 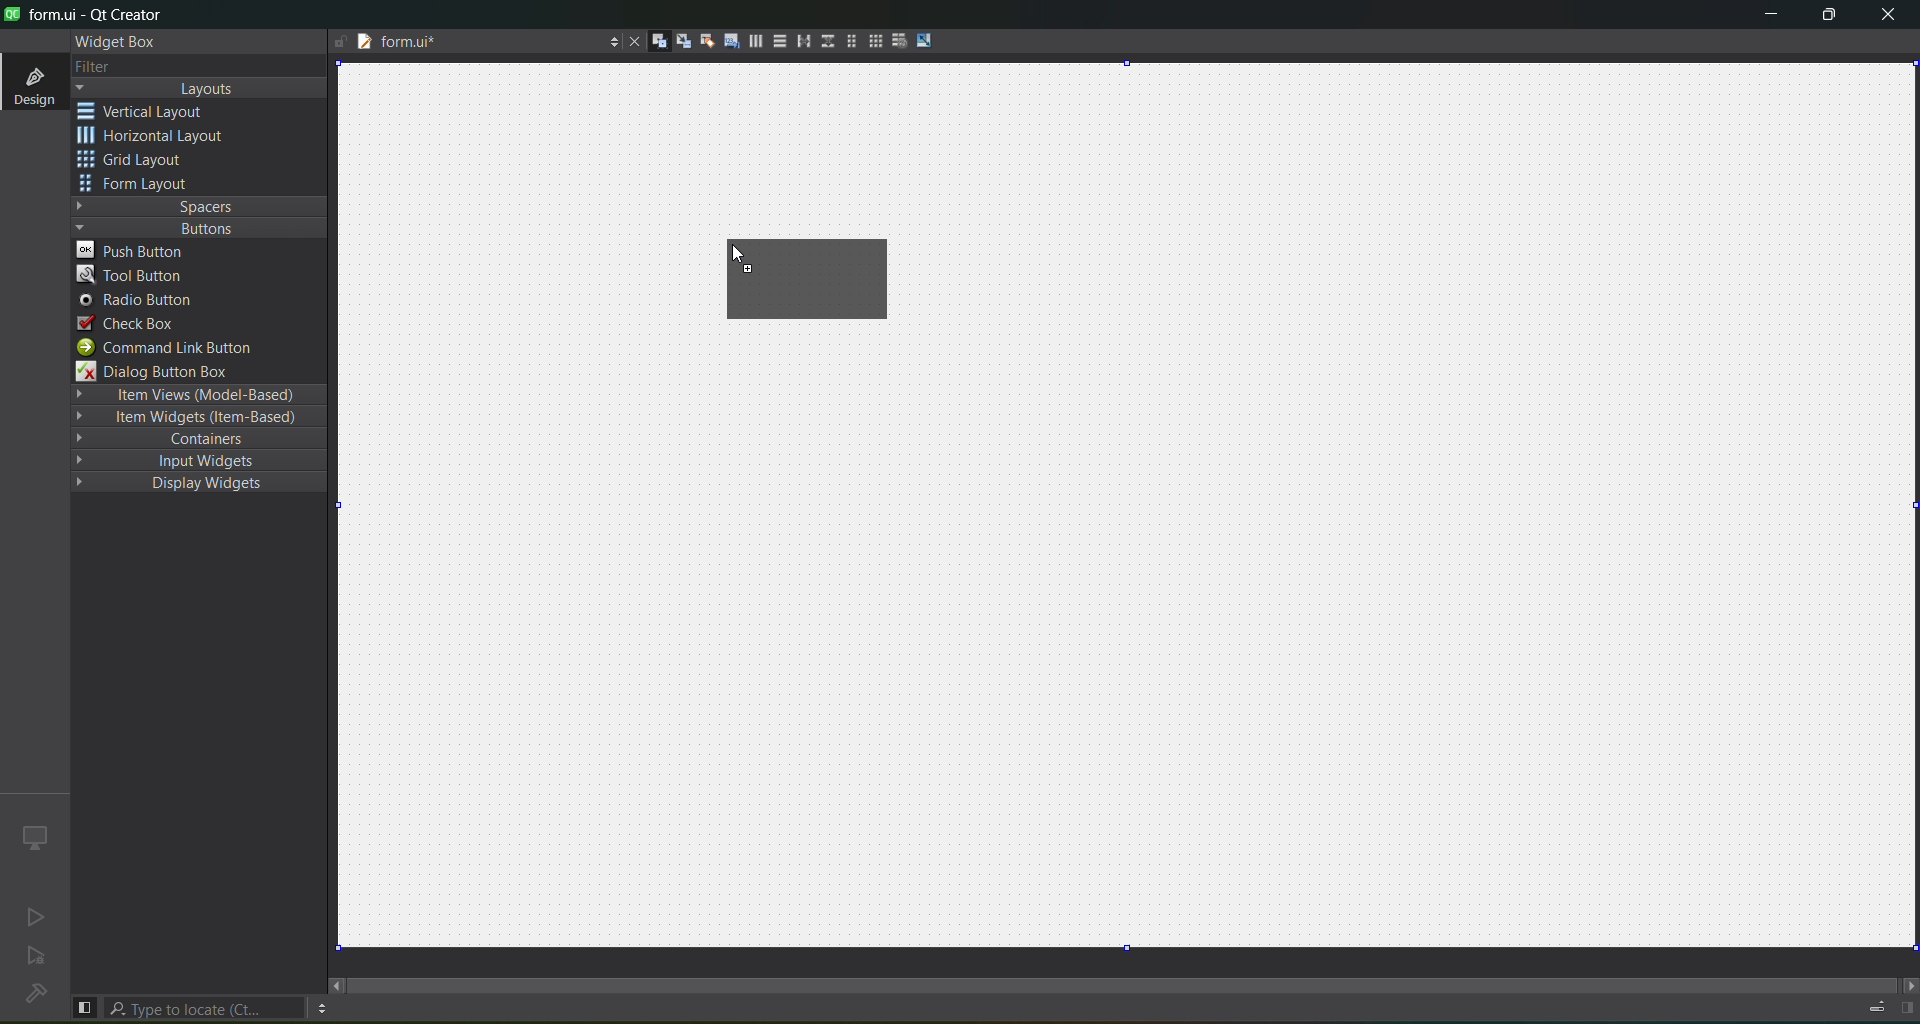 What do you see at coordinates (32, 995) in the screenshot?
I see `no project loading` at bounding box center [32, 995].